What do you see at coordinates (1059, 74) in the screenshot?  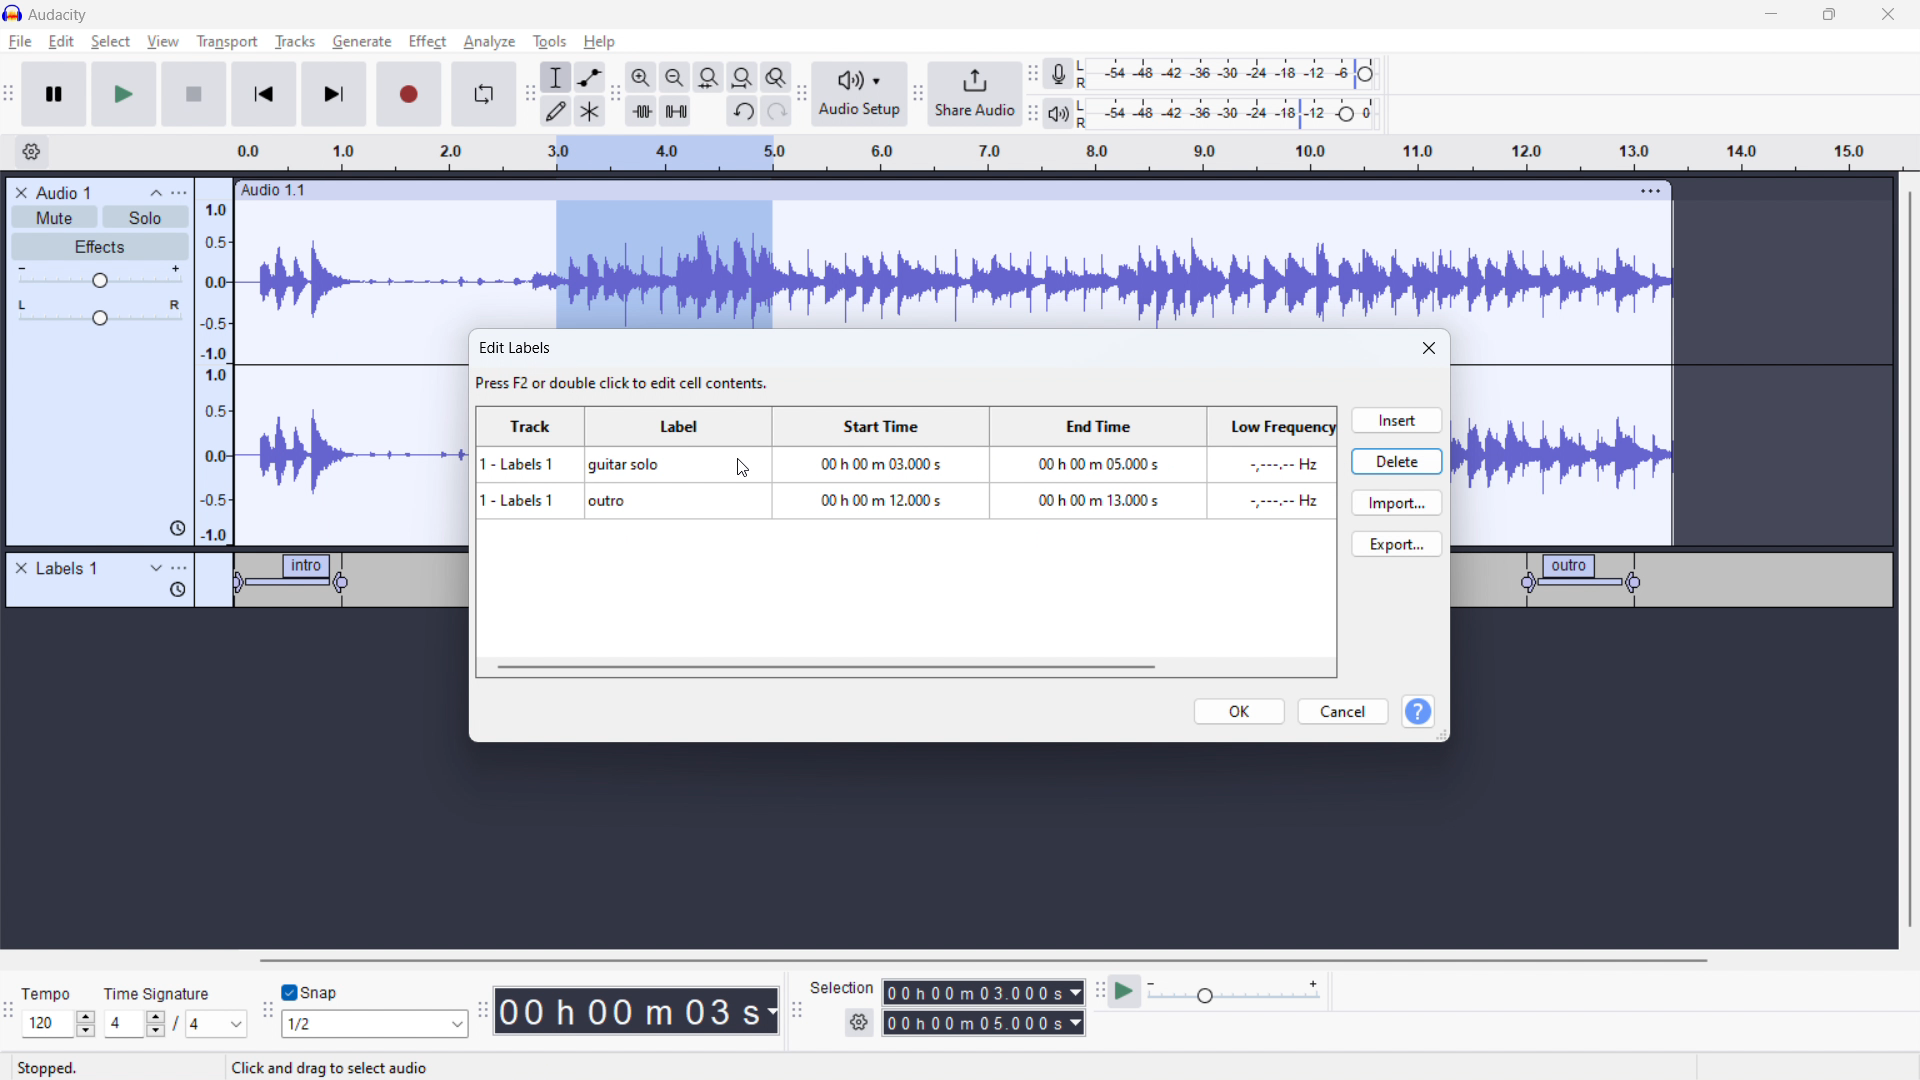 I see `recording meter` at bounding box center [1059, 74].